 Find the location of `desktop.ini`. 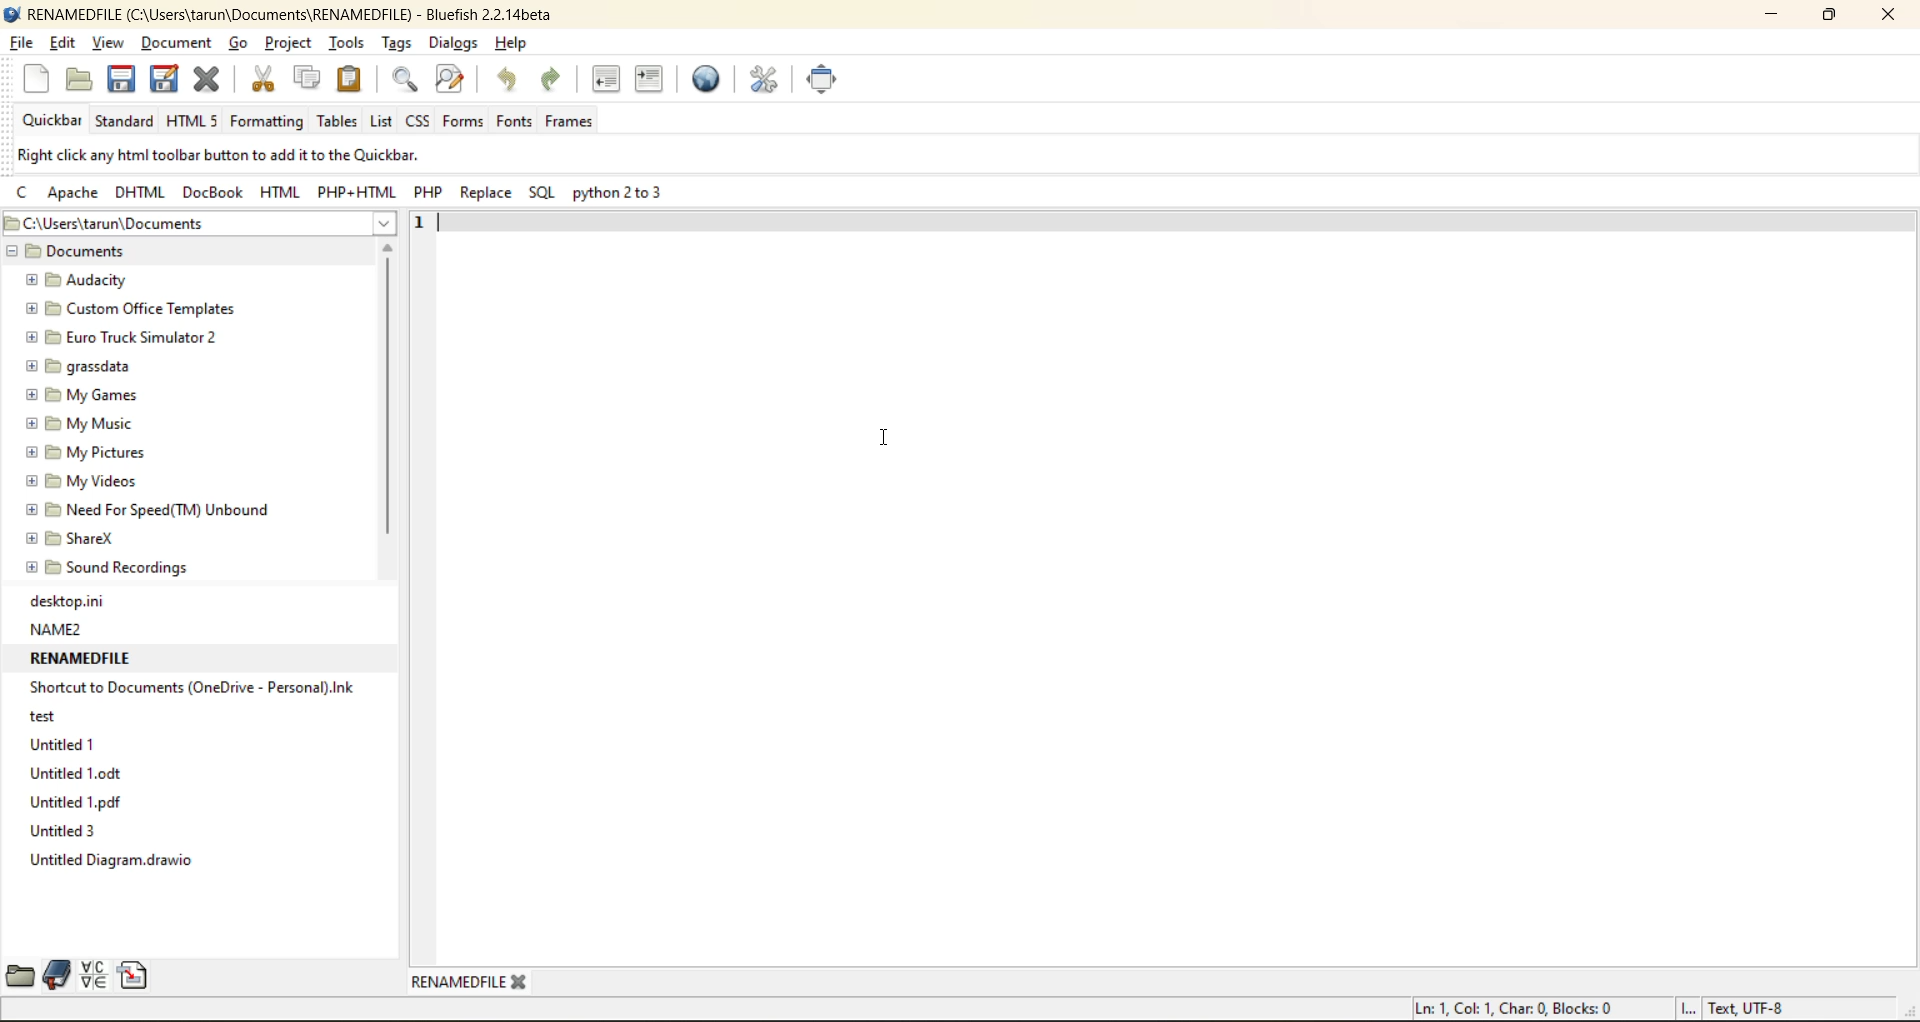

desktop.ini is located at coordinates (72, 599).